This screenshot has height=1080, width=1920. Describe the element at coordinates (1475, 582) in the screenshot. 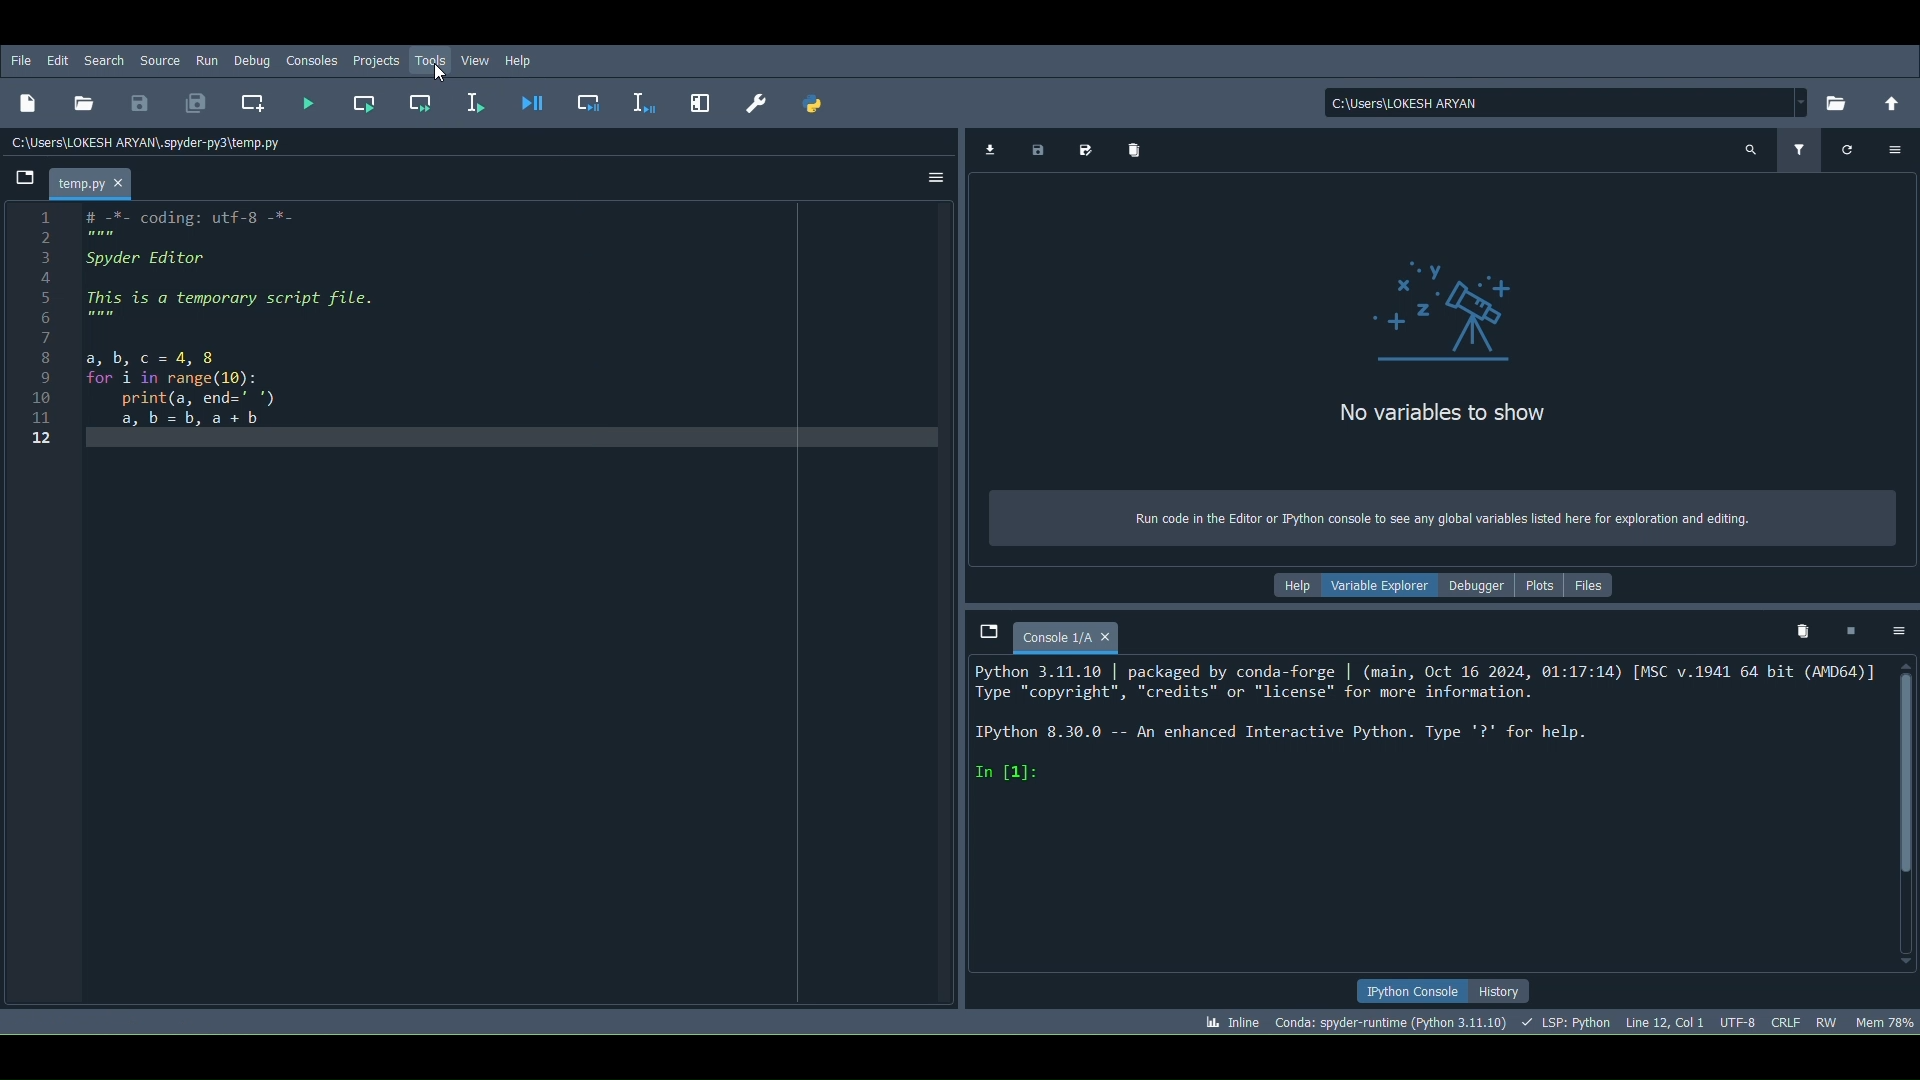

I see `Debugger` at that location.